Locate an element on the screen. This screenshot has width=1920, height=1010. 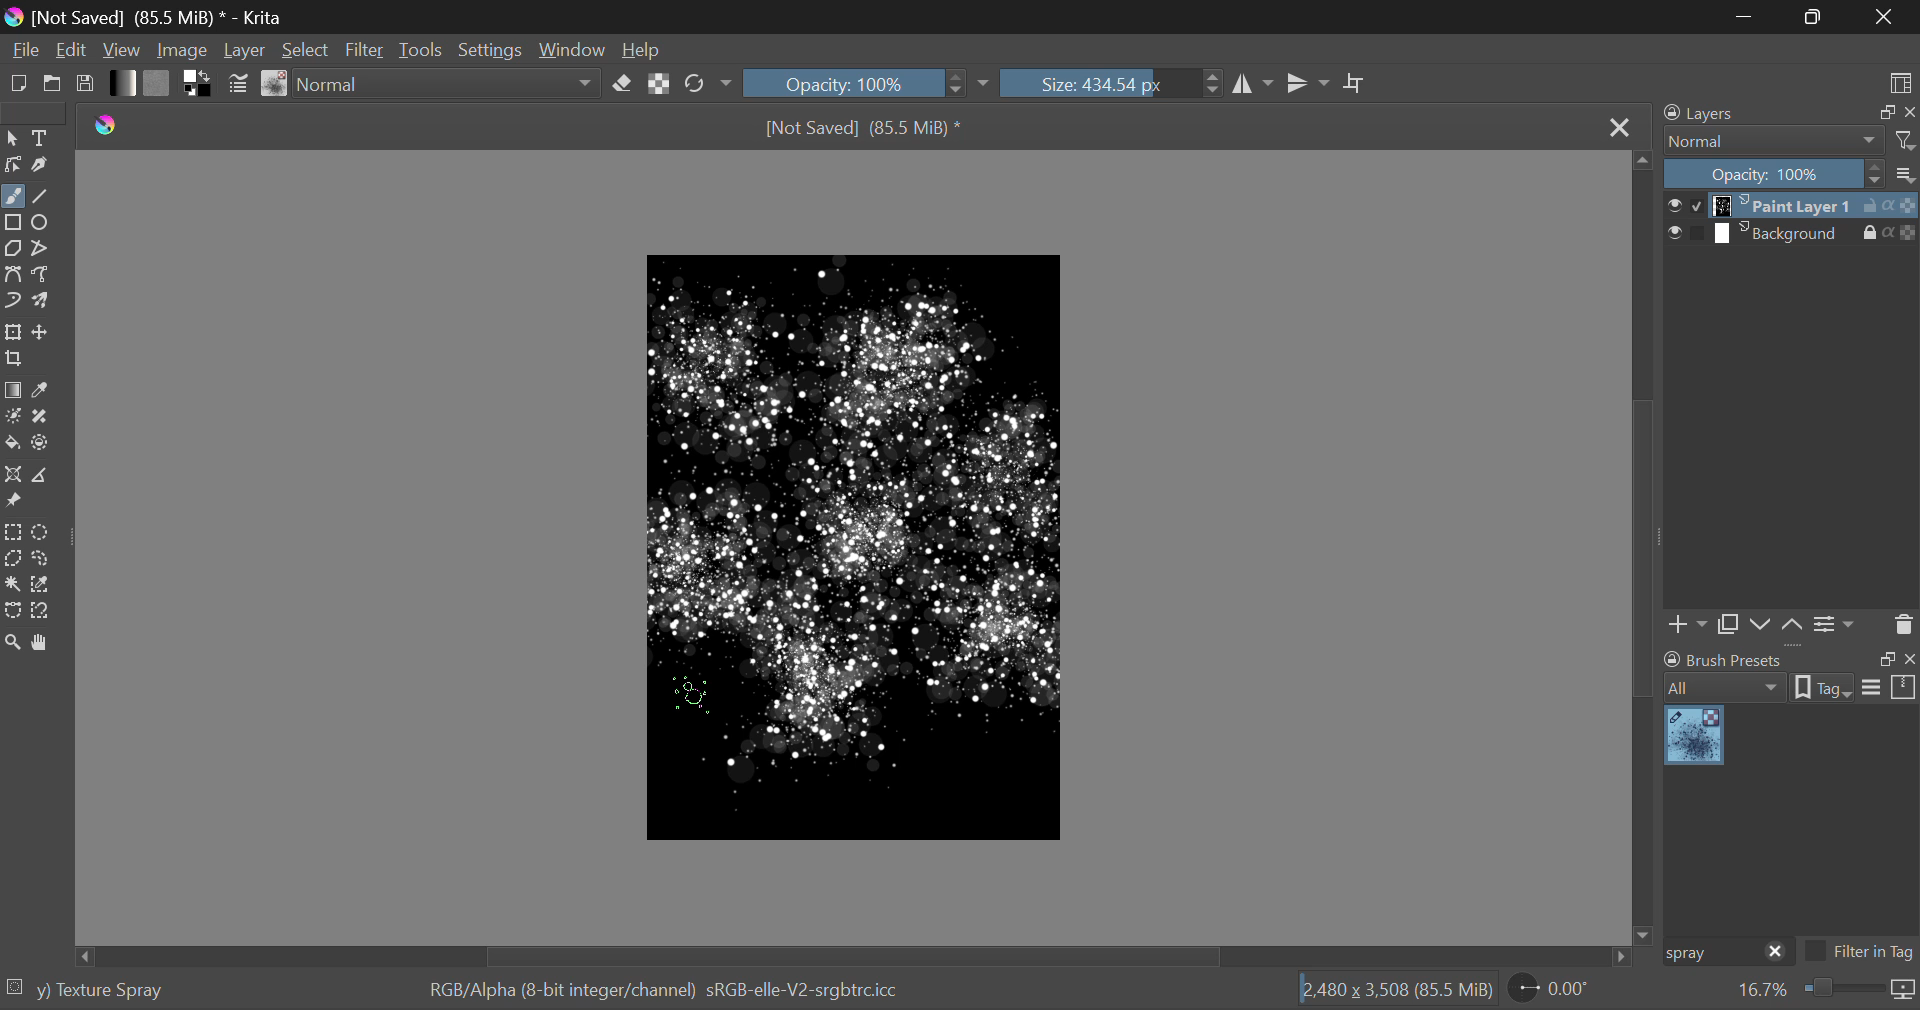
Scroll Bar is located at coordinates (858, 955).